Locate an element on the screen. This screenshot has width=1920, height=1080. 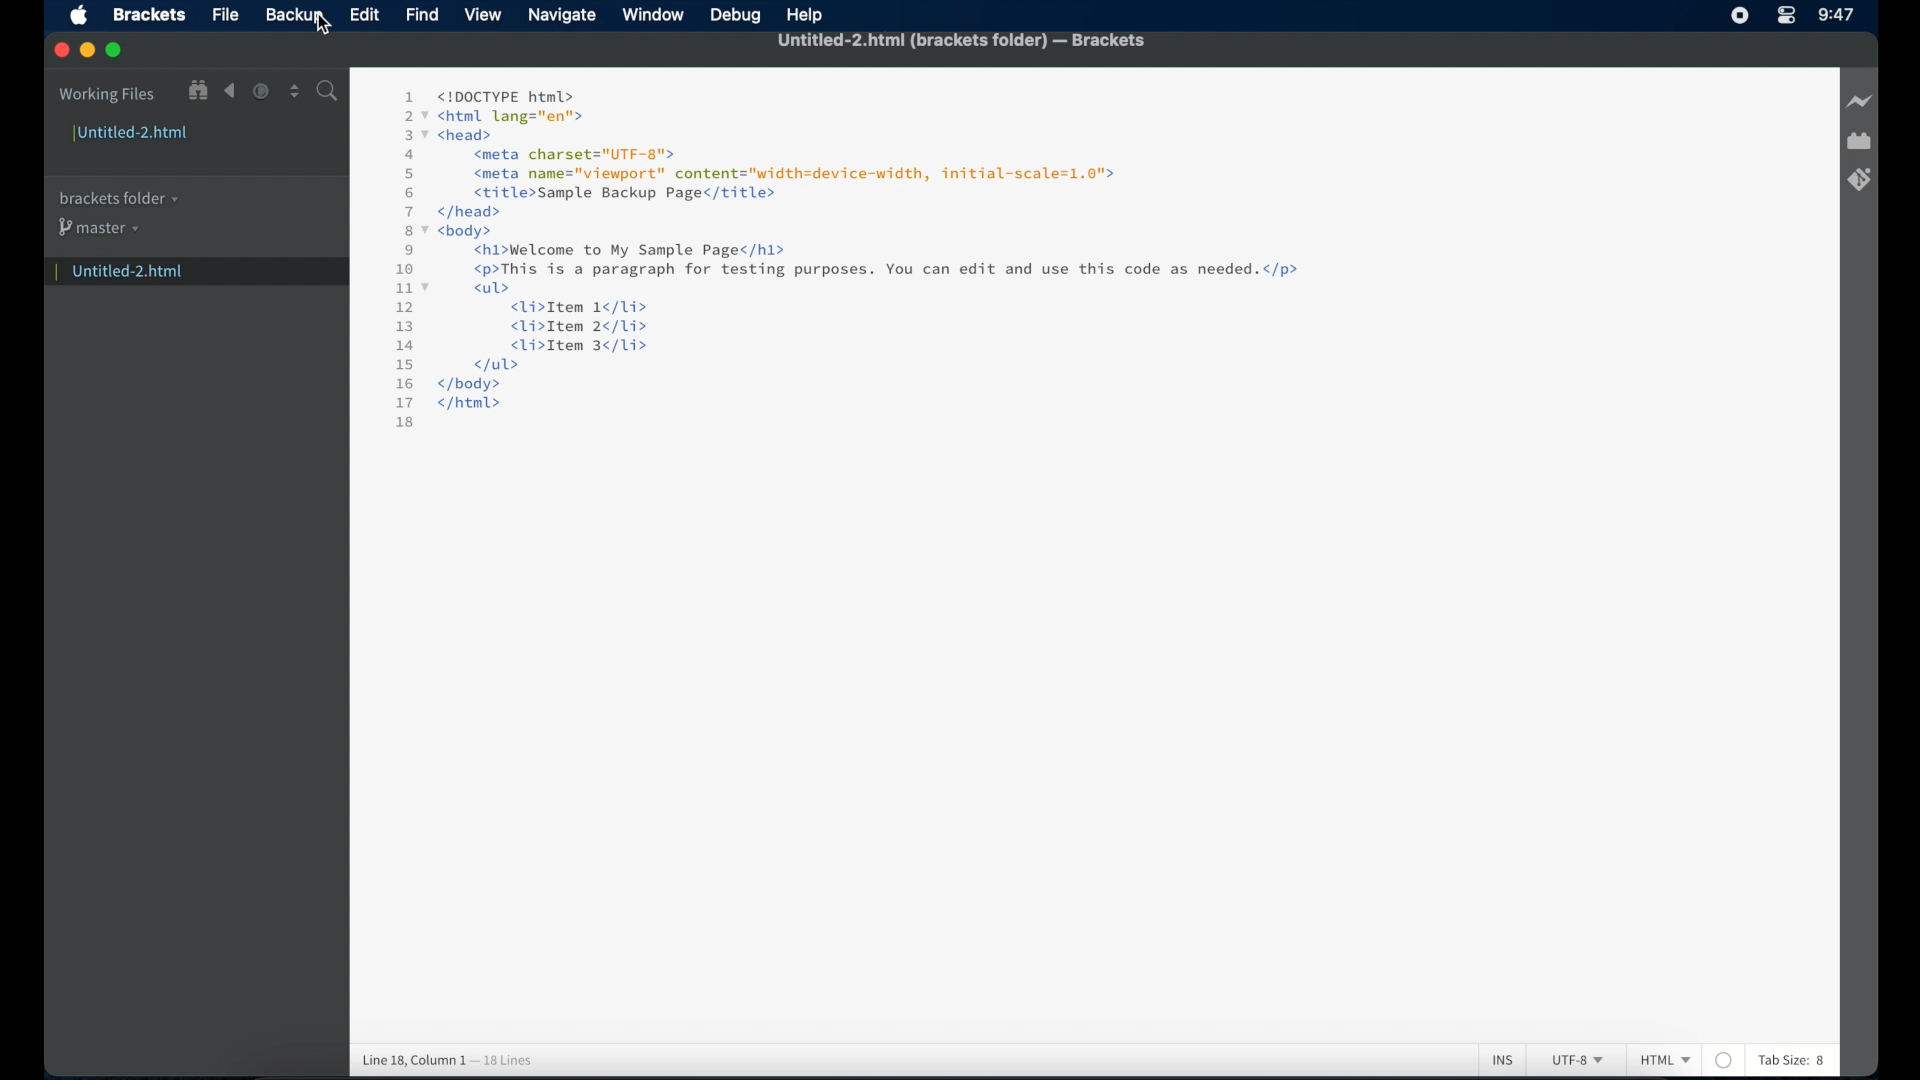
navigate backward is located at coordinates (230, 91).